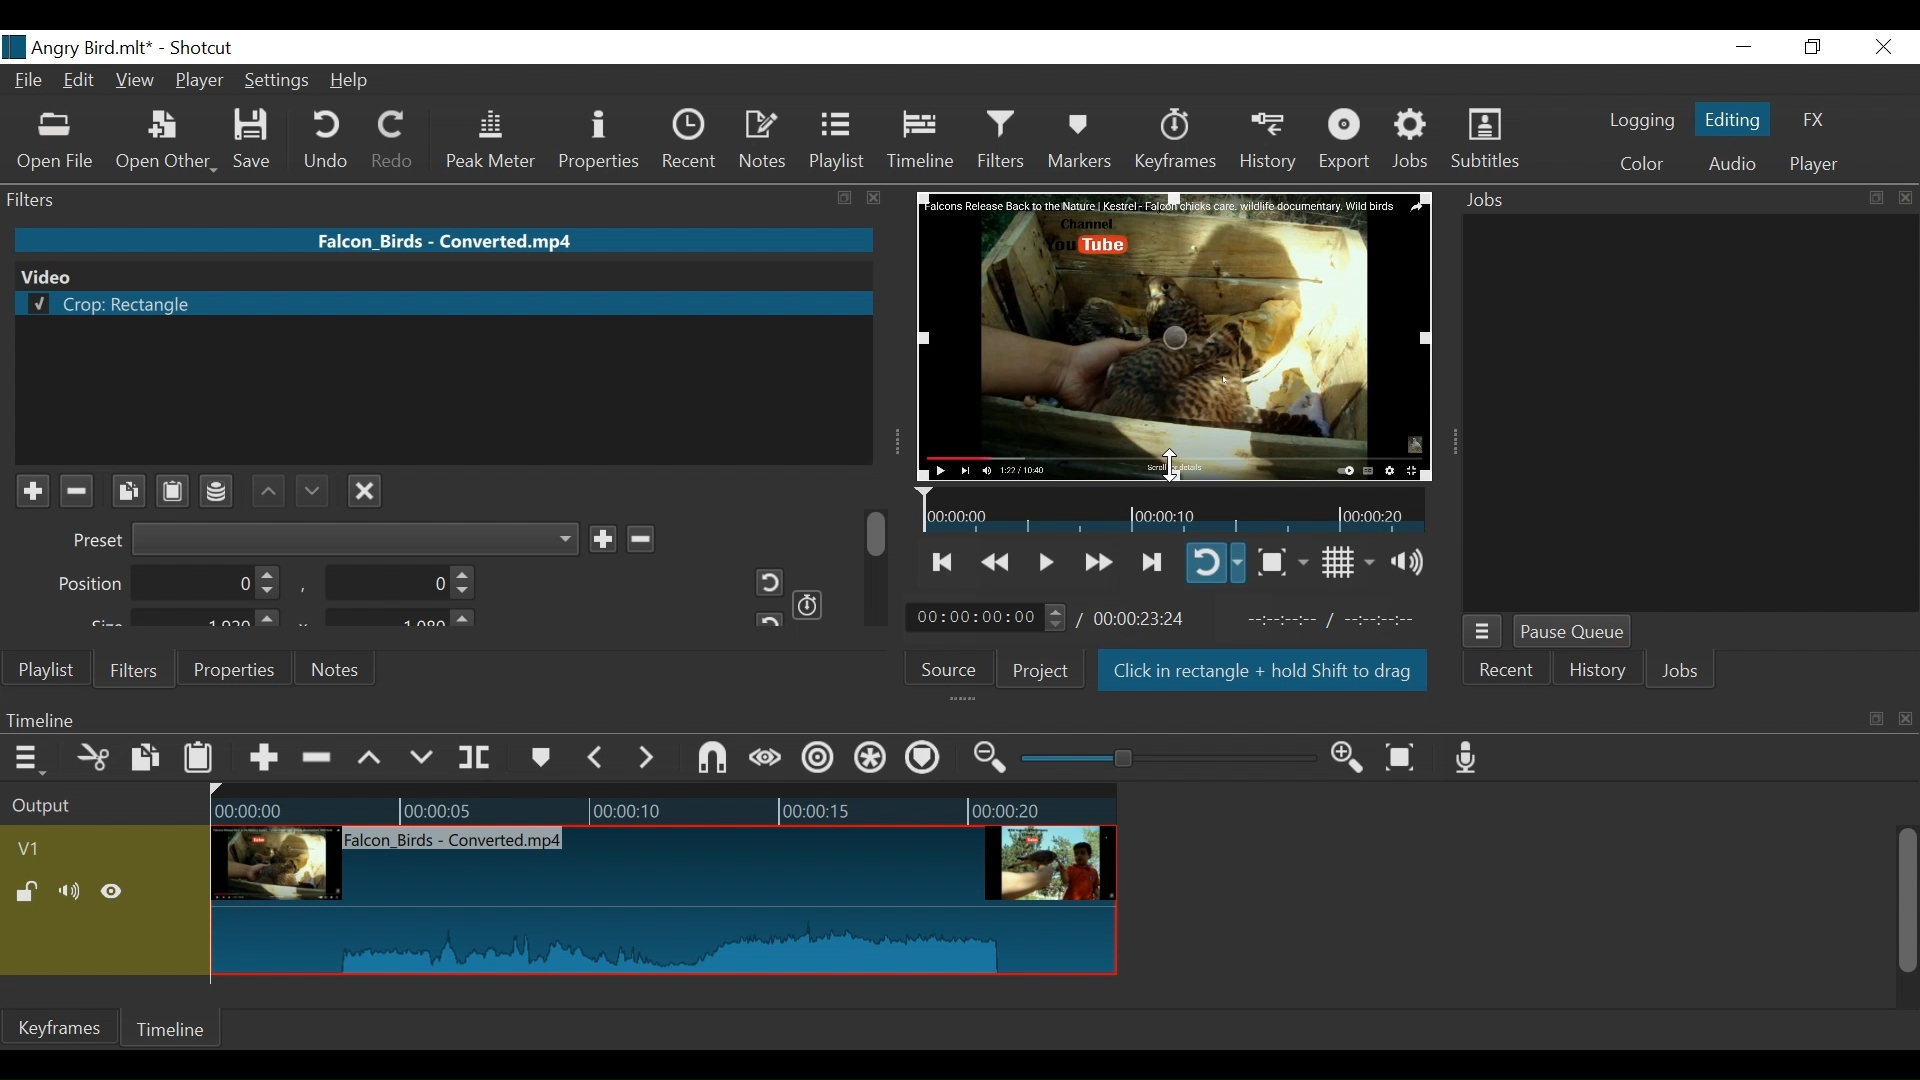  I want to click on Color, so click(1637, 164).